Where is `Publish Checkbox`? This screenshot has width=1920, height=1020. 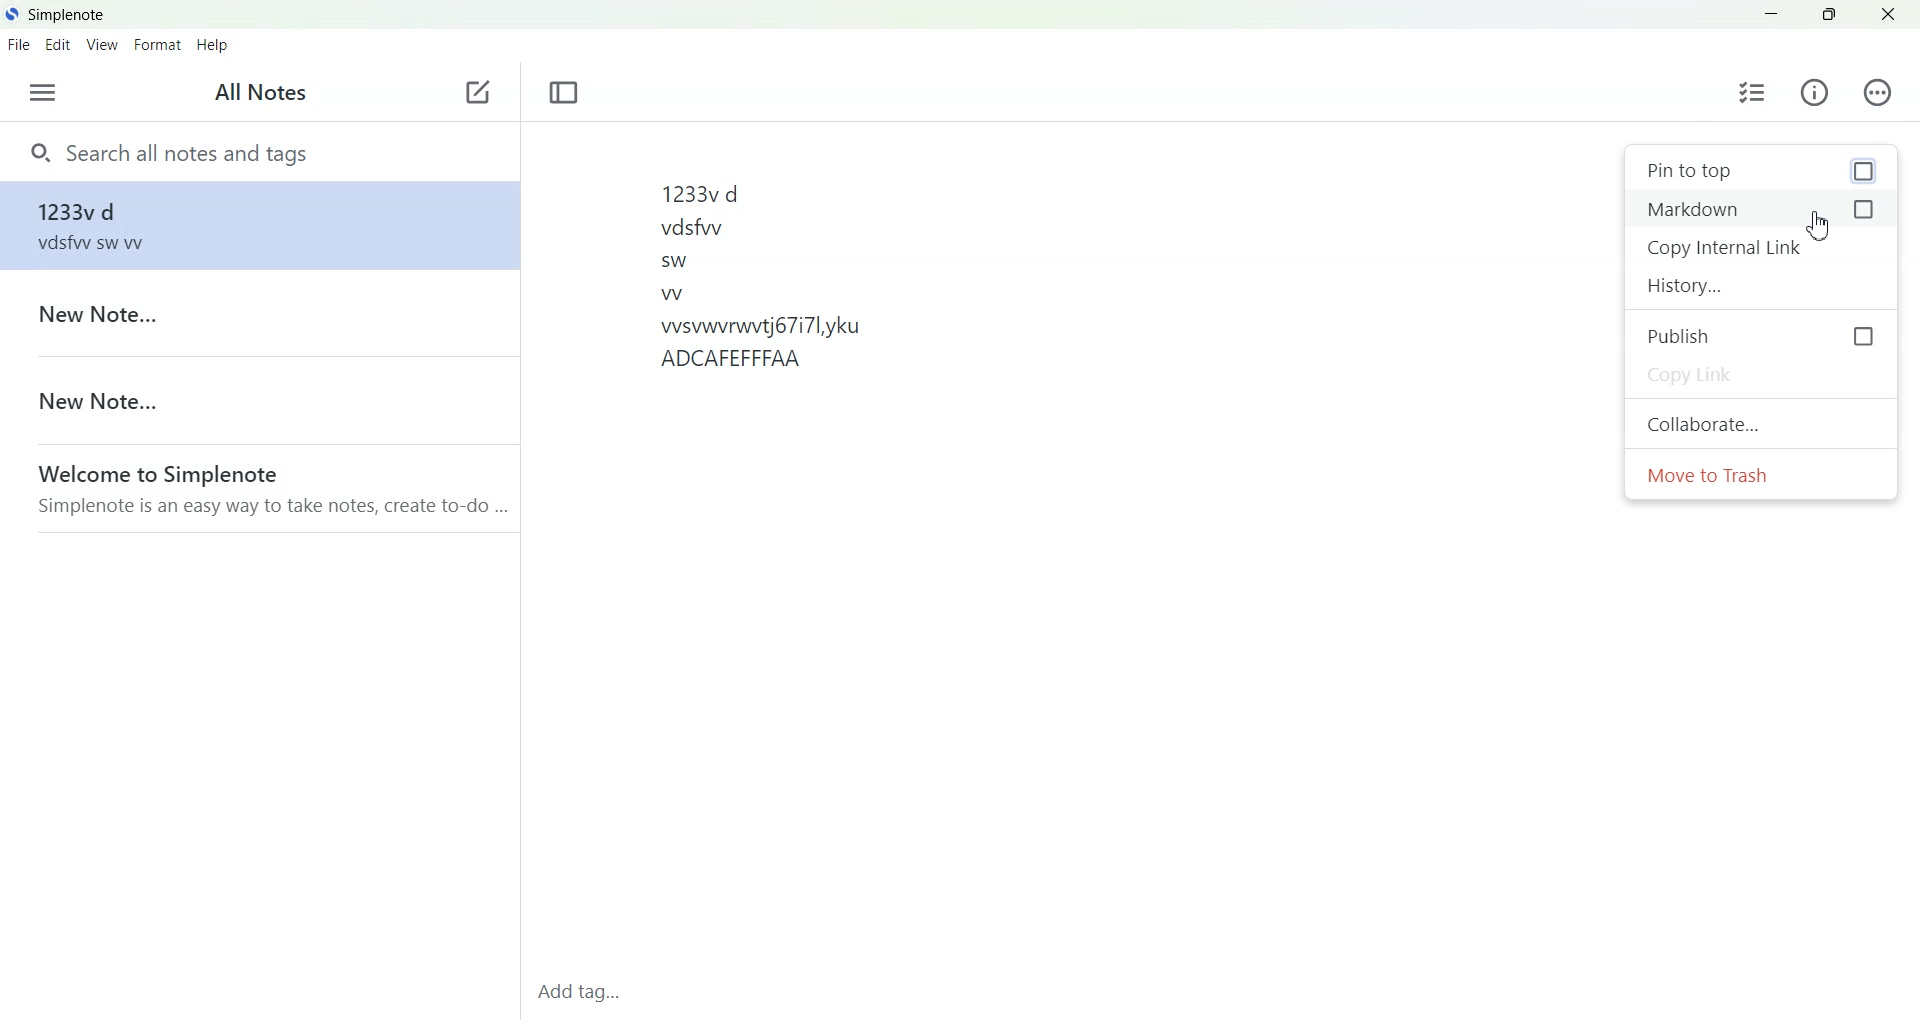
Publish Checkbox is located at coordinates (1762, 335).